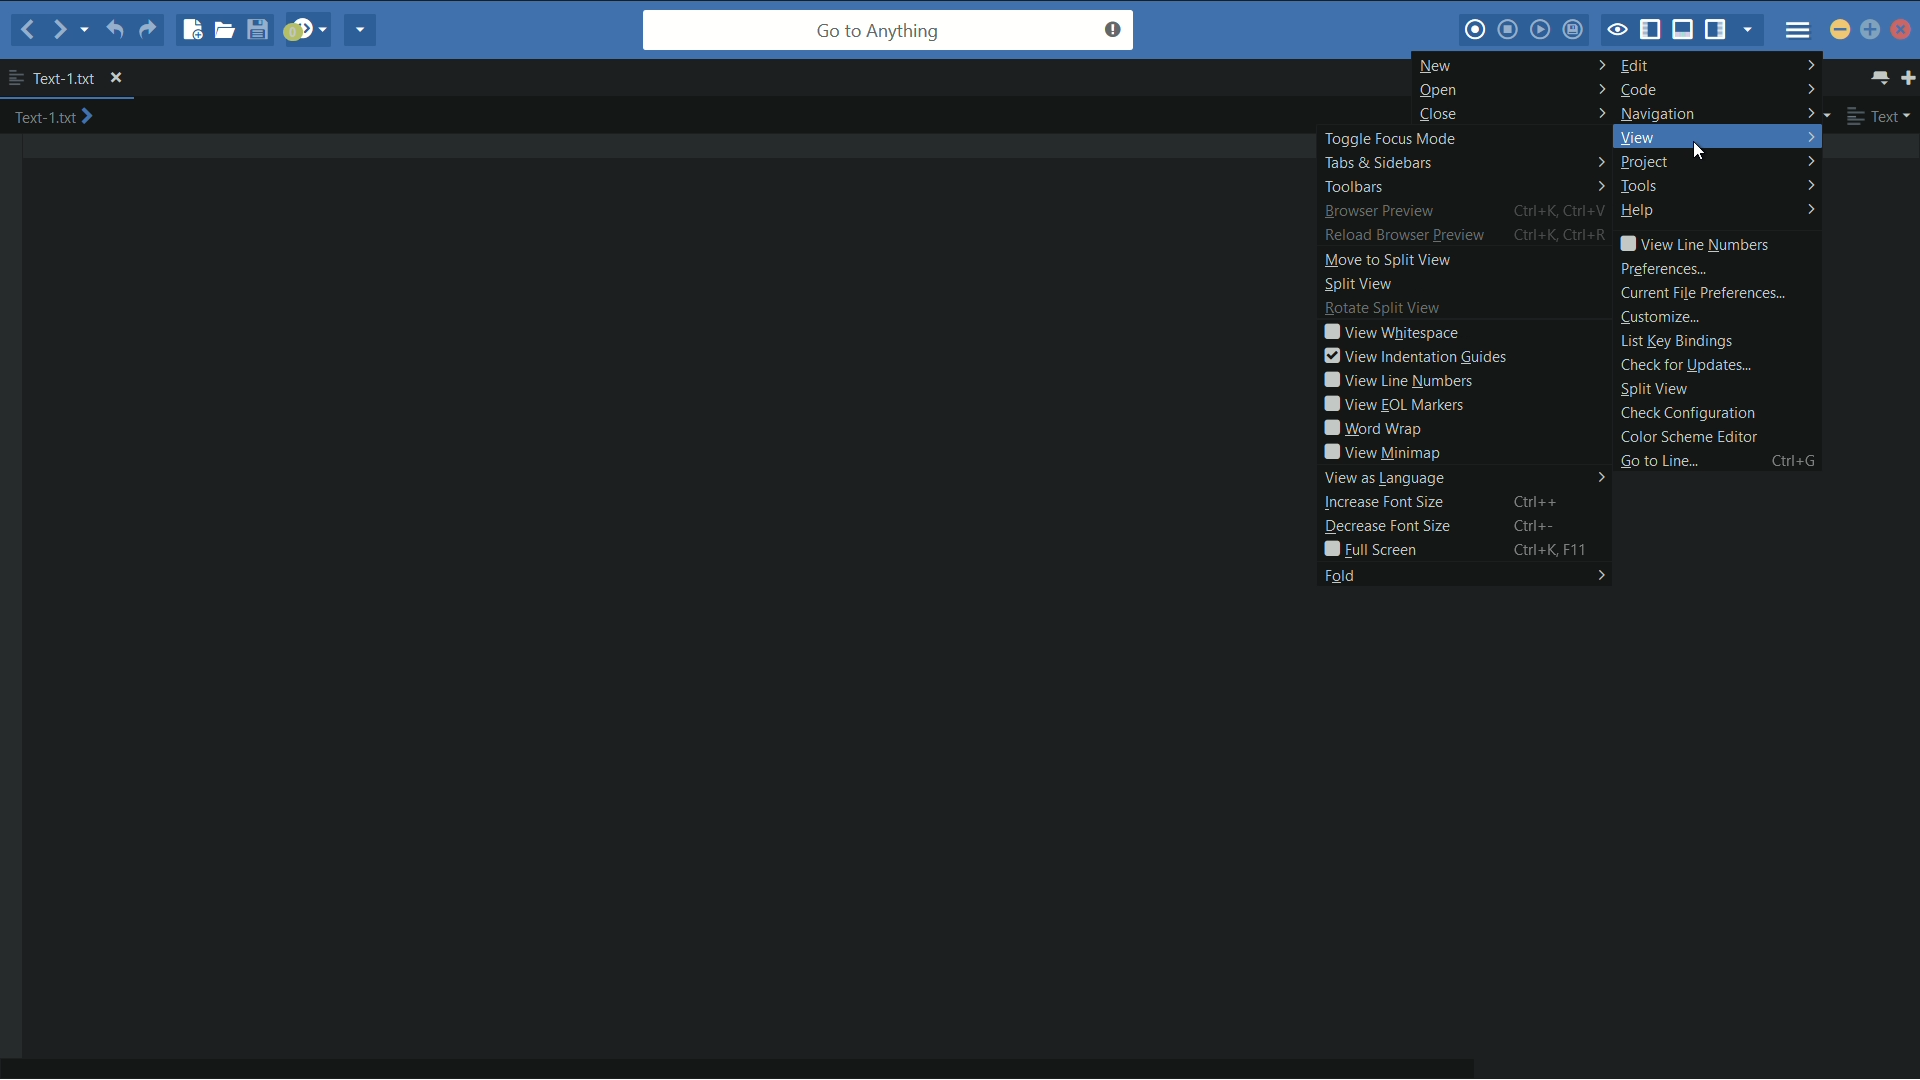 The height and width of the screenshot is (1080, 1920). Describe the element at coordinates (1402, 236) in the screenshot. I see `reload browse preview` at that location.